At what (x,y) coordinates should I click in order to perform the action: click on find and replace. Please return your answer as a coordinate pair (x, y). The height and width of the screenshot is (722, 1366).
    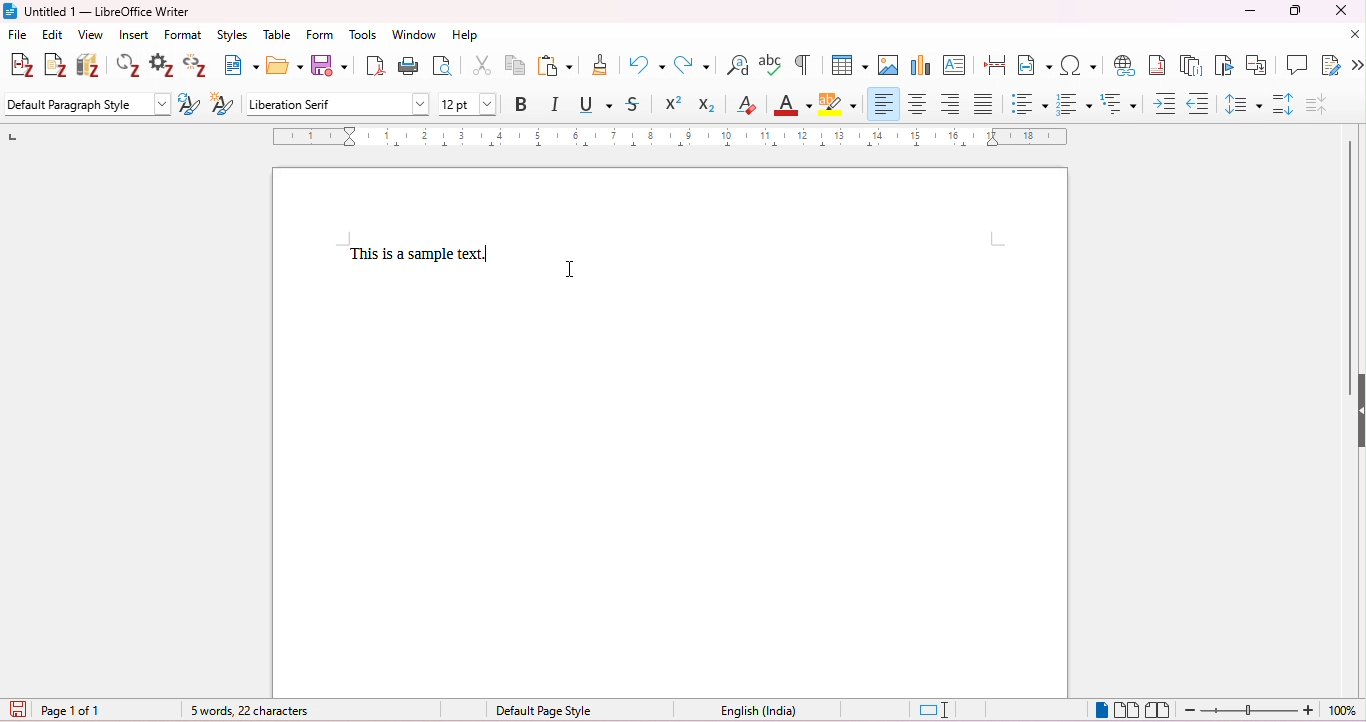
    Looking at the image, I should click on (737, 65).